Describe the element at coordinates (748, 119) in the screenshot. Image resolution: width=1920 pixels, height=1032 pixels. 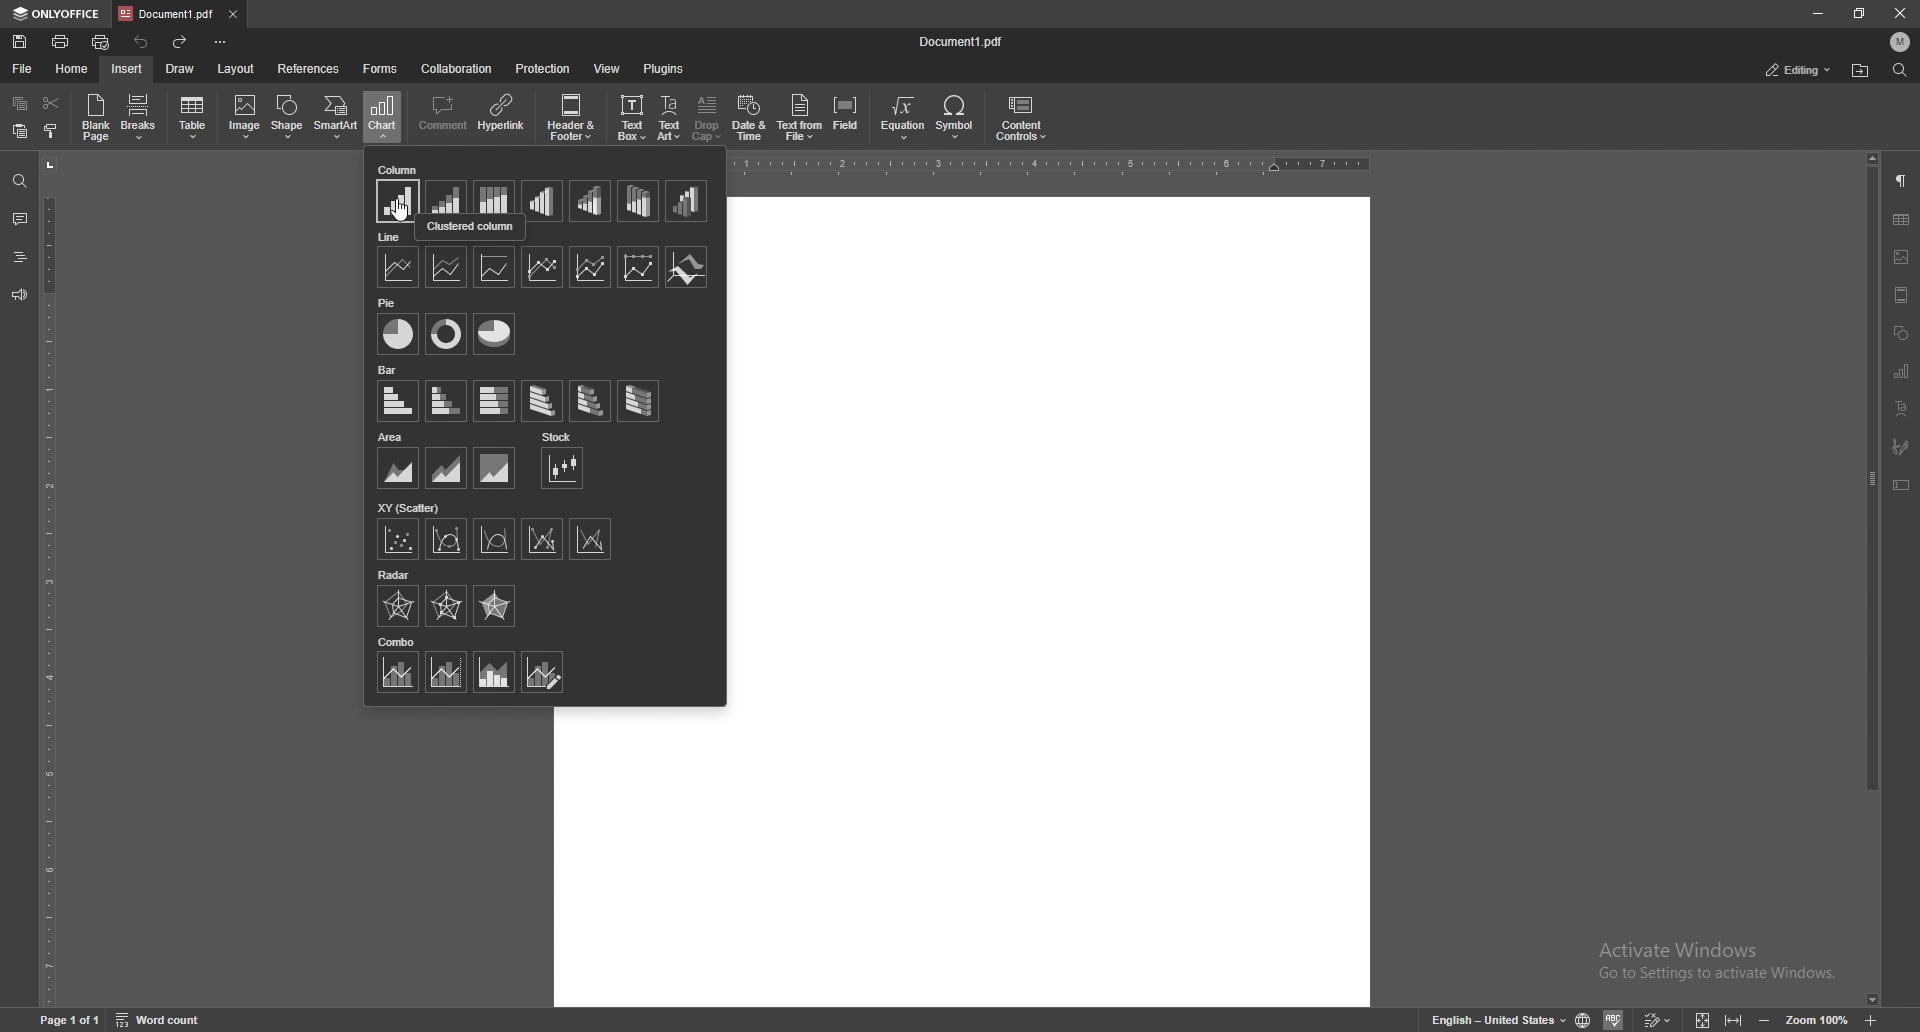
I see `date and time` at that location.